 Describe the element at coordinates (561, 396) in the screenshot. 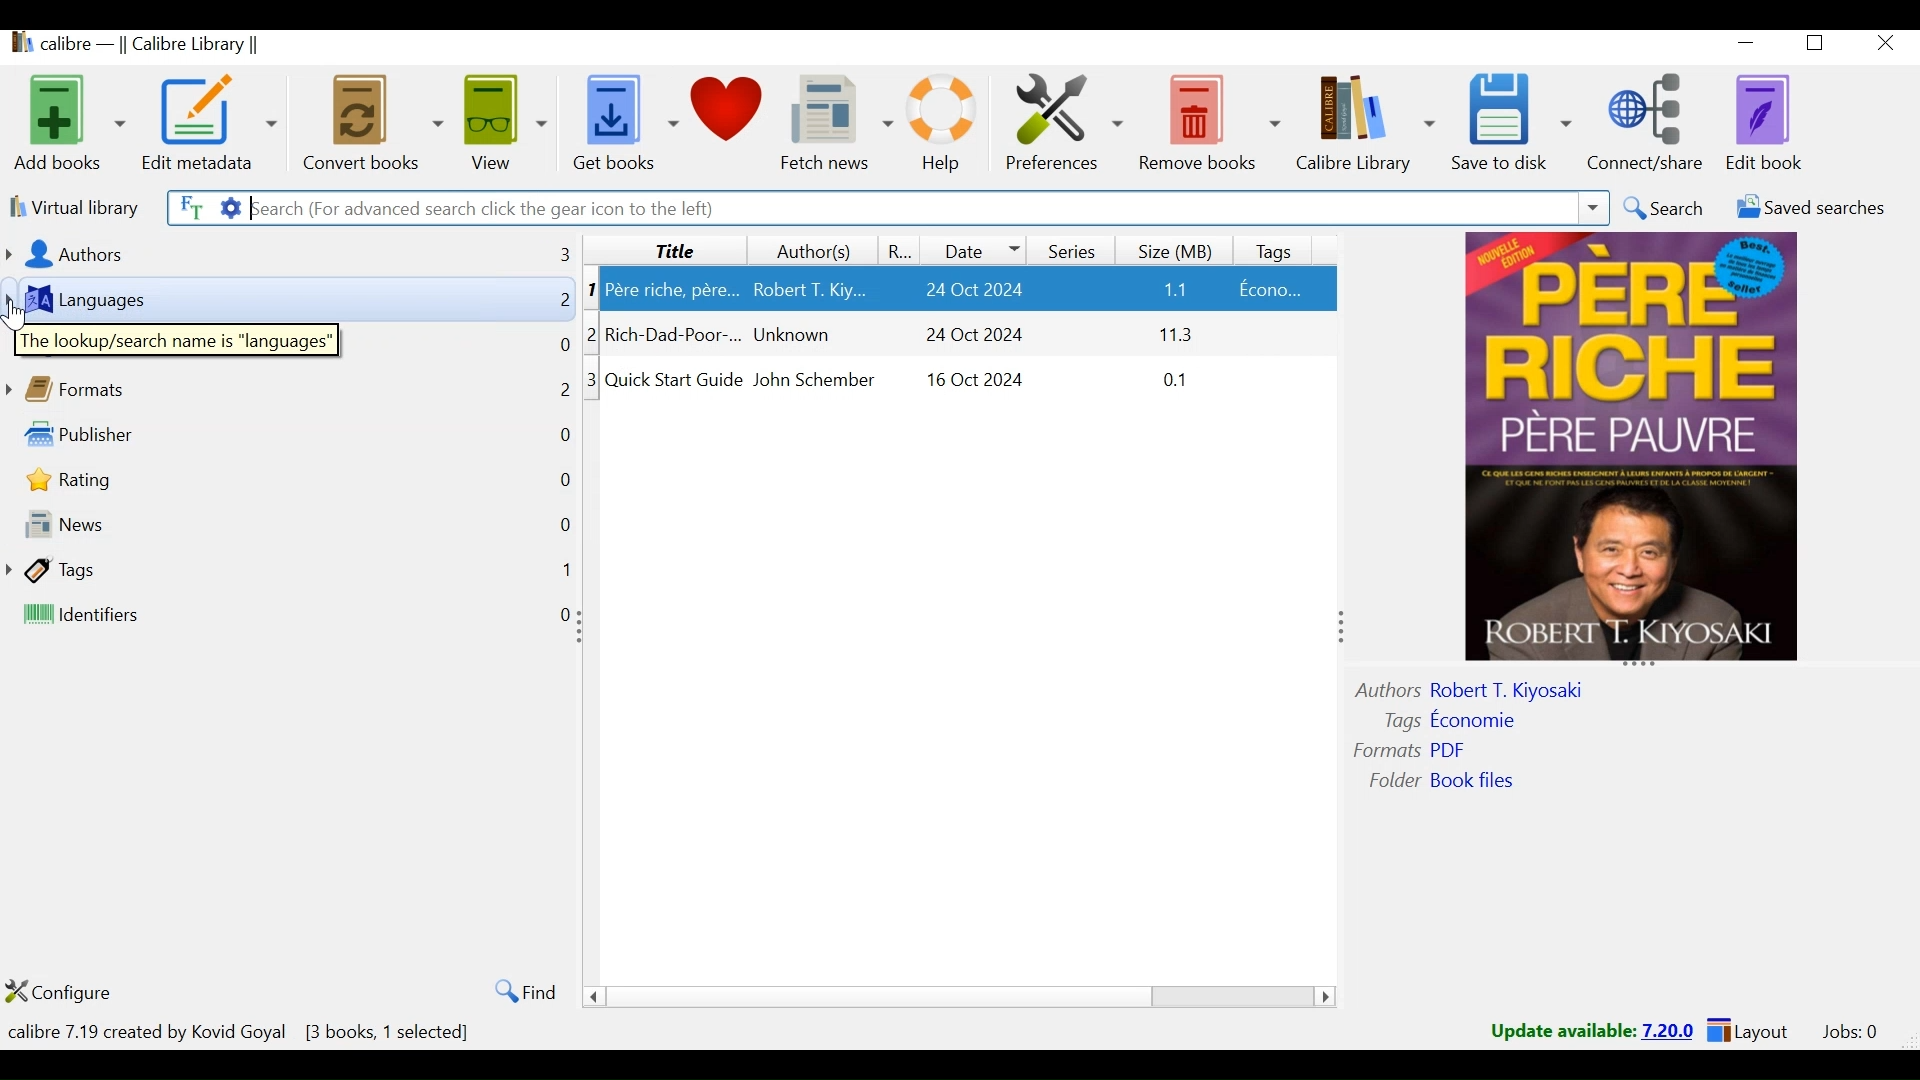

I see `2` at that location.